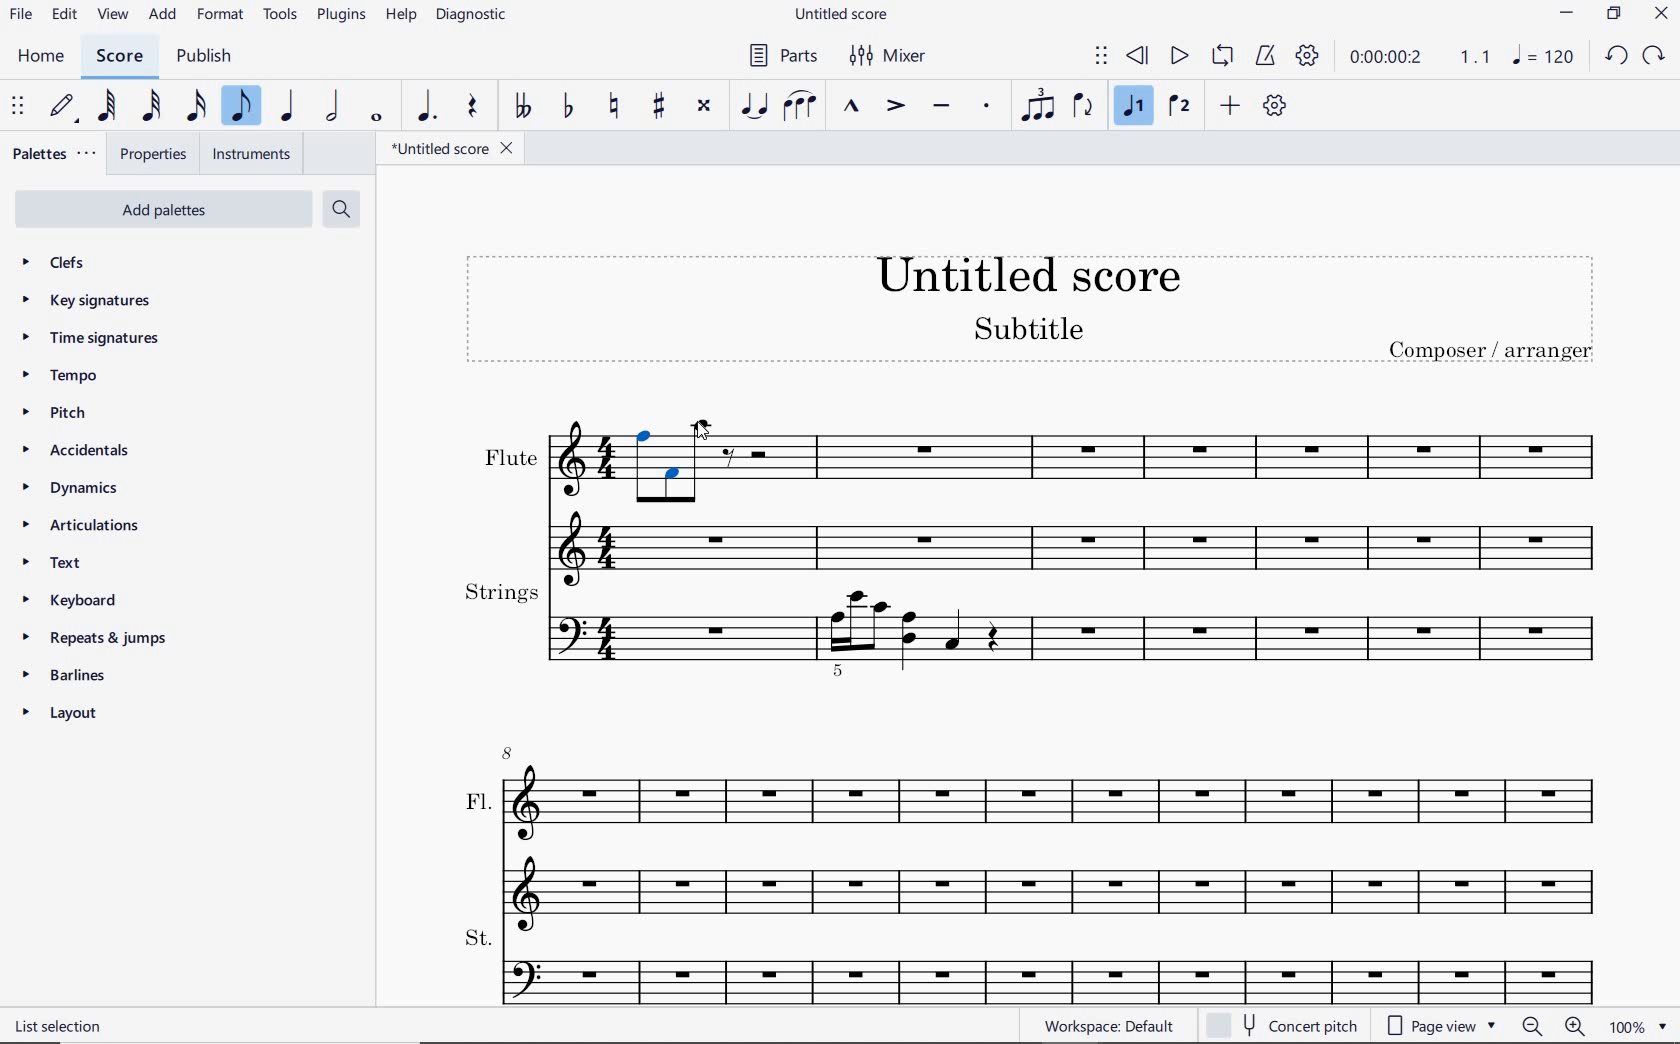  I want to click on undo, so click(1617, 57).